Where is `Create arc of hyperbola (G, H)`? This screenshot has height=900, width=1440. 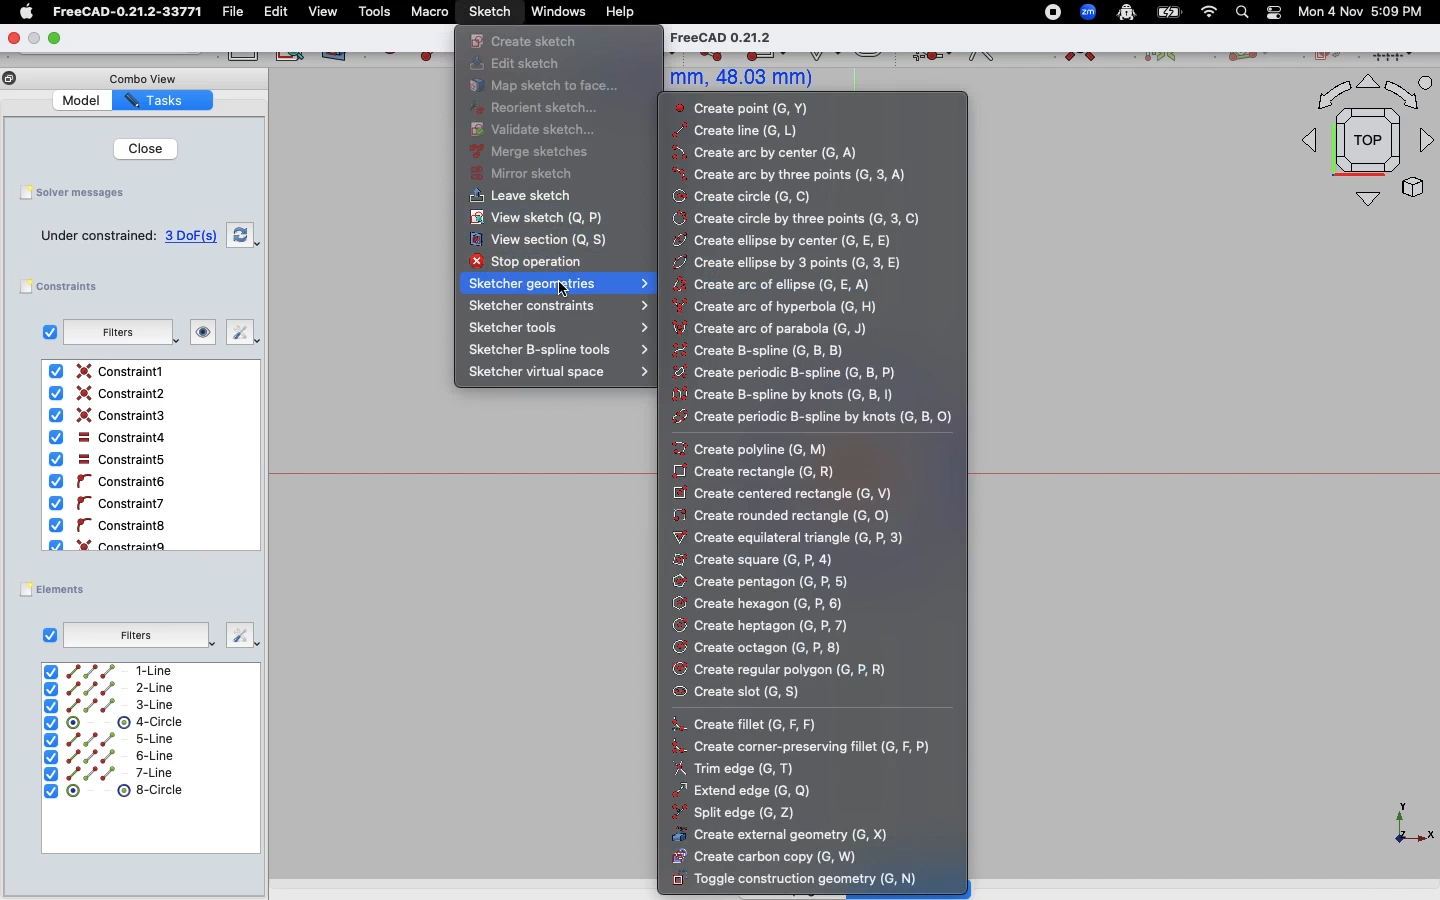 Create arc of hyperbola (G, H) is located at coordinates (789, 307).